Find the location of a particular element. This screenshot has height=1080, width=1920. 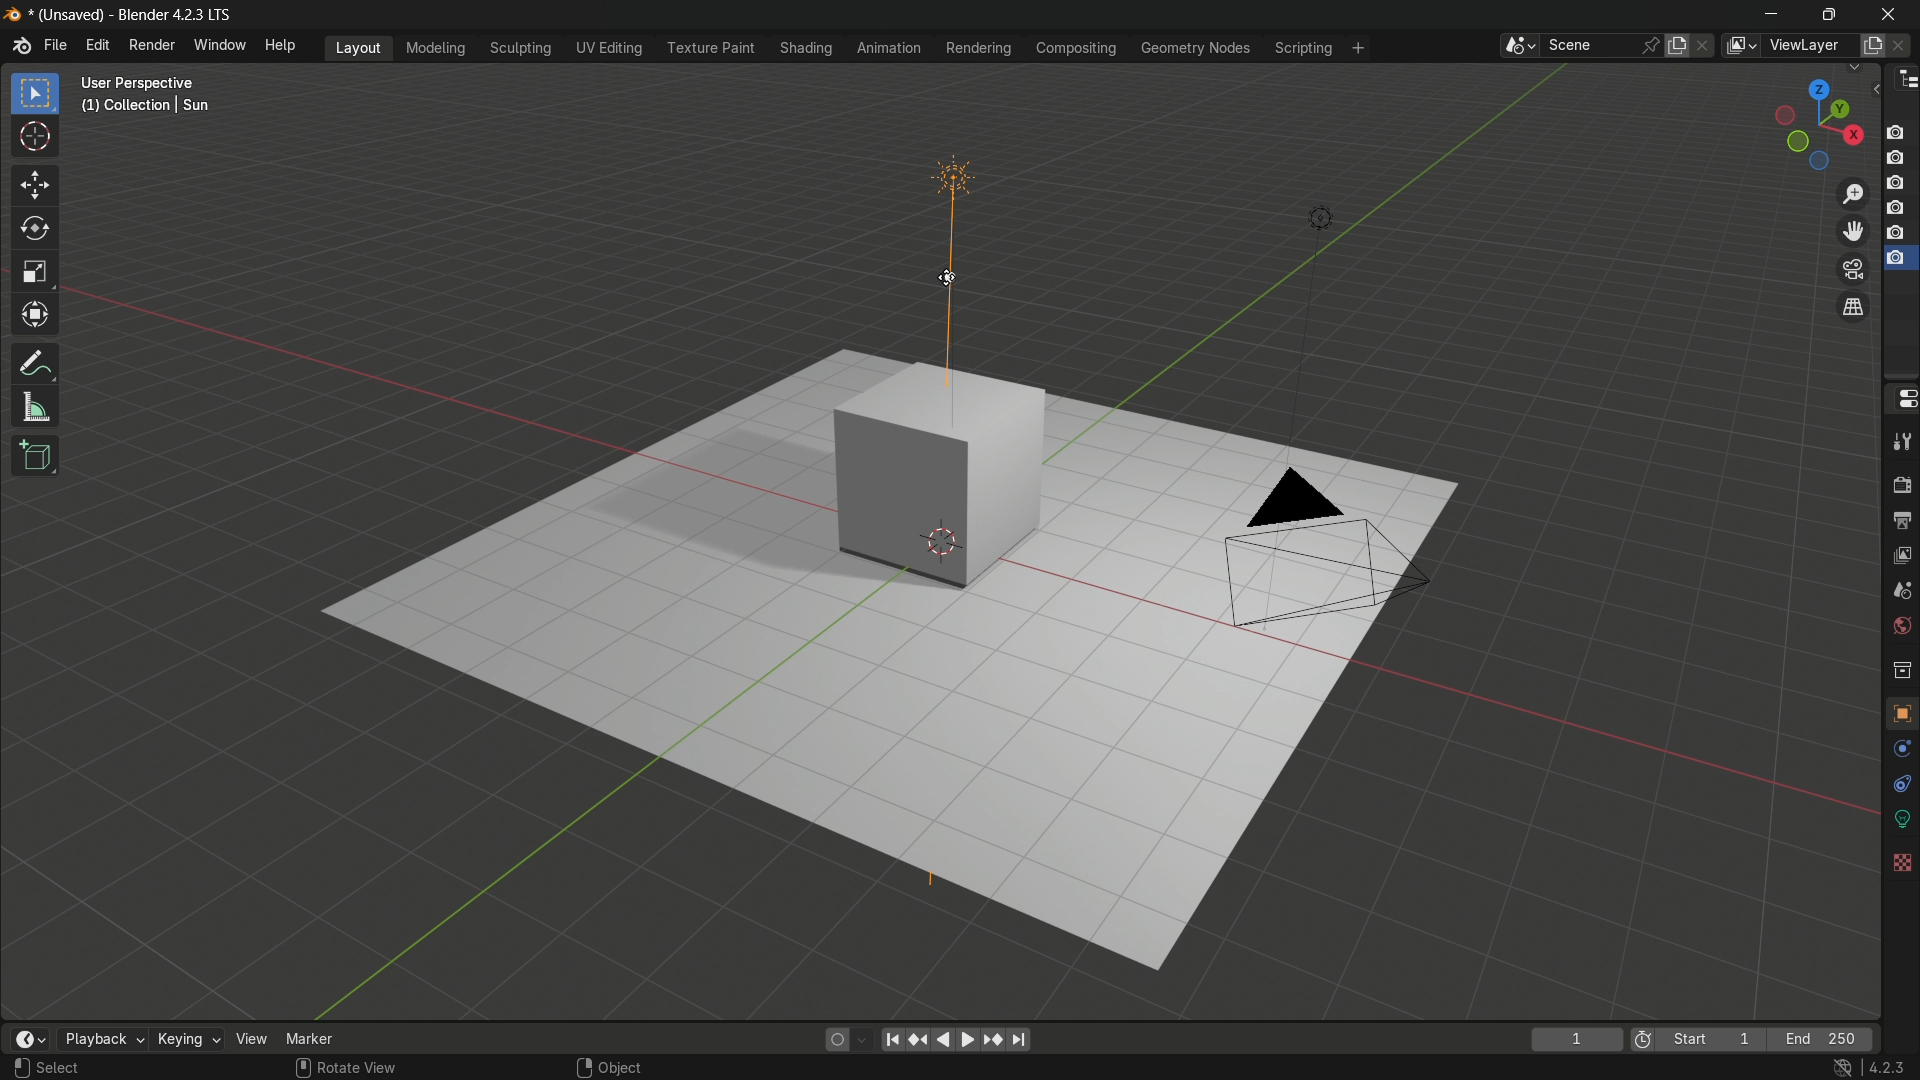

view layer is located at coordinates (1903, 557).